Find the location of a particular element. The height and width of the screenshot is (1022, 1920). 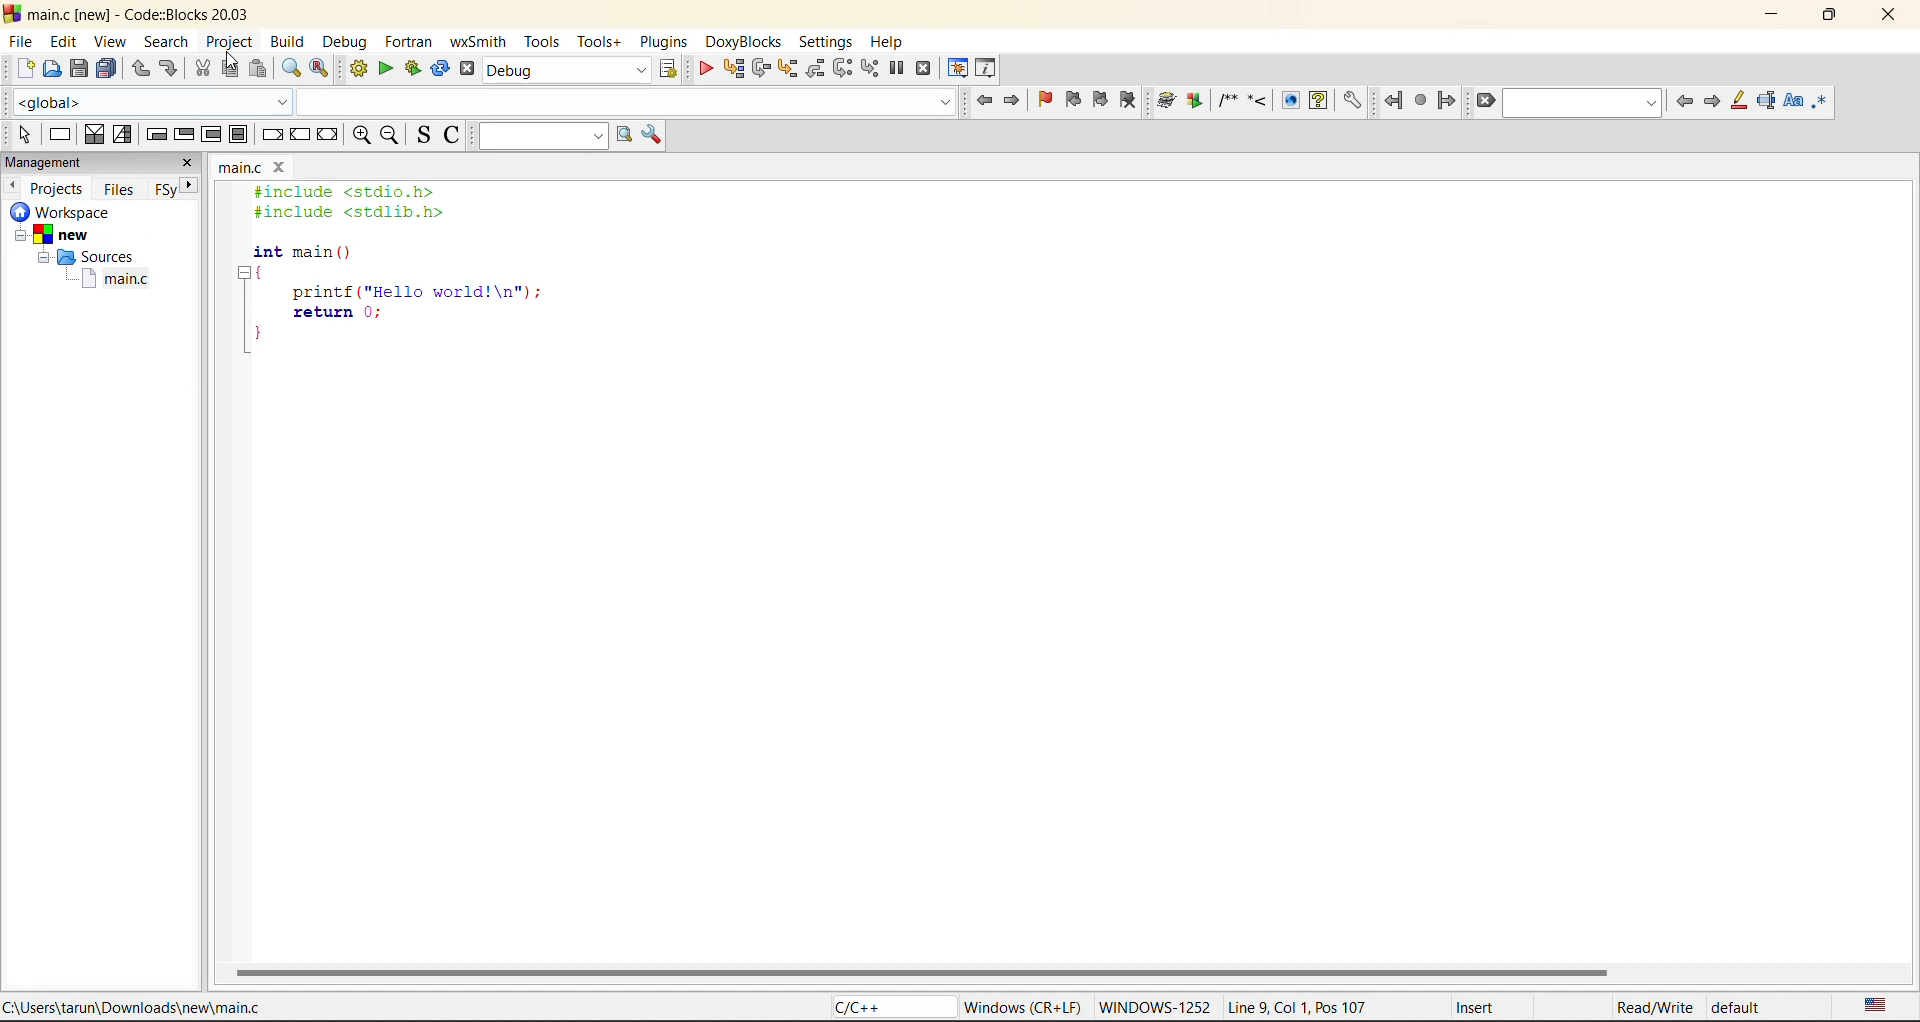

break debugger is located at coordinates (898, 68).